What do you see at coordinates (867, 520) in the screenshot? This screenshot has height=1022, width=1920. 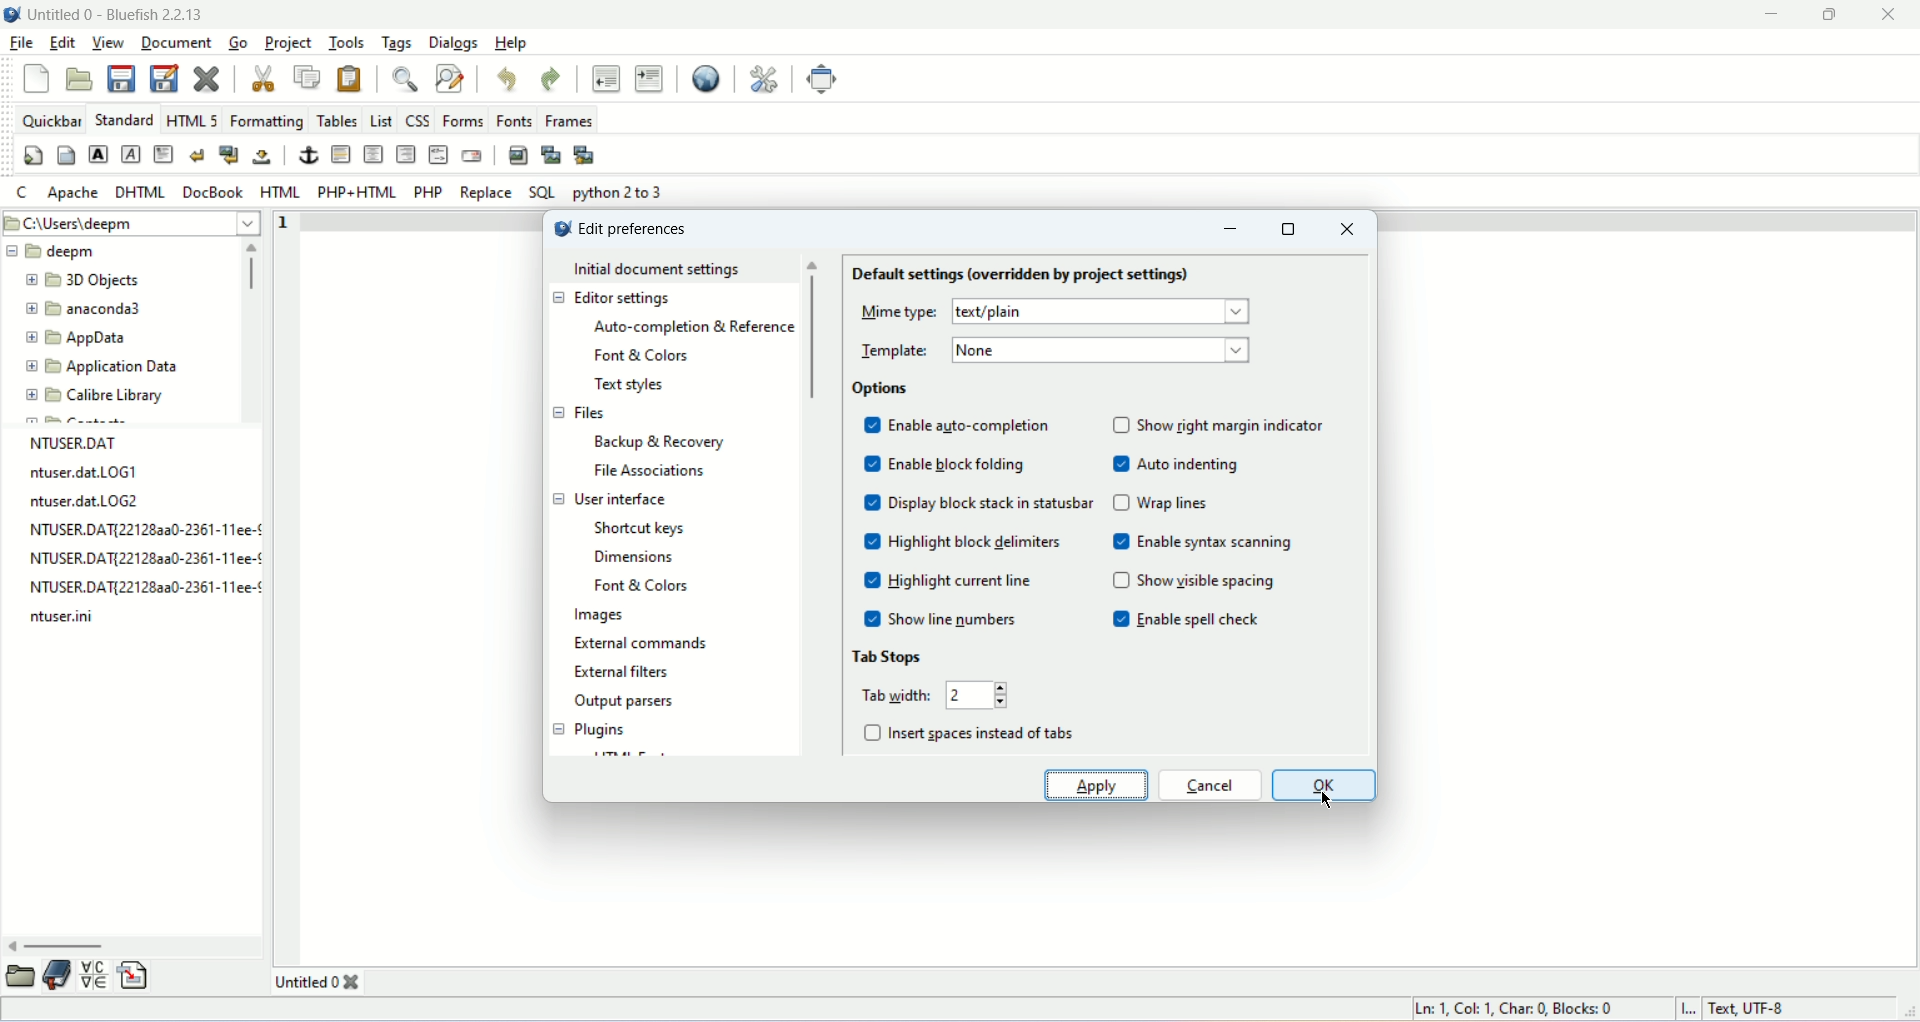 I see `check box` at bounding box center [867, 520].